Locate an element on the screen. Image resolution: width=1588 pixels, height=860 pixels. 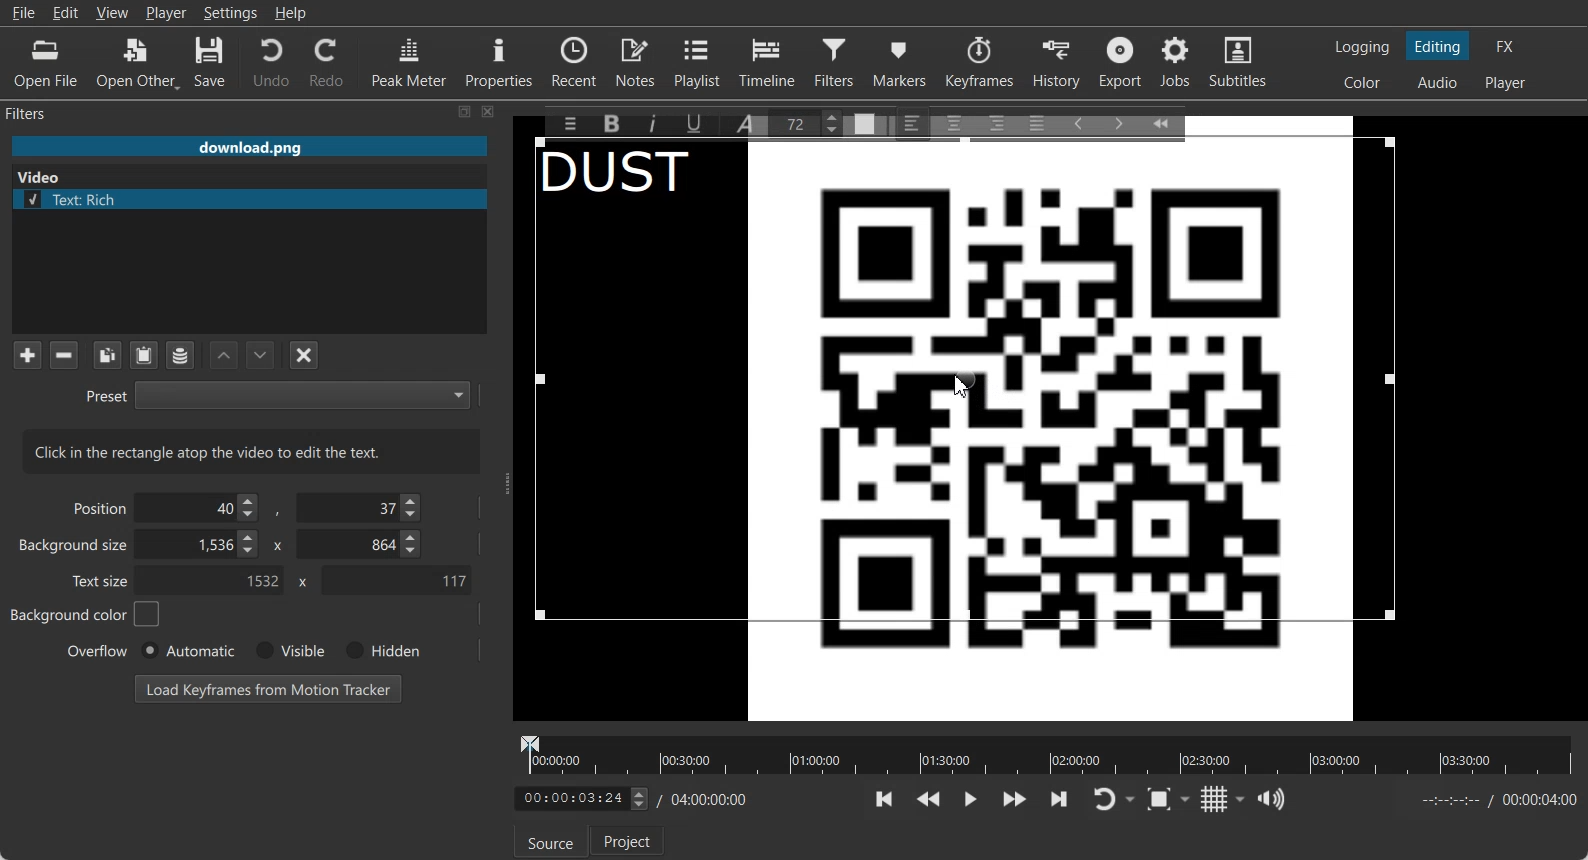
Deselect the filter is located at coordinates (305, 355).